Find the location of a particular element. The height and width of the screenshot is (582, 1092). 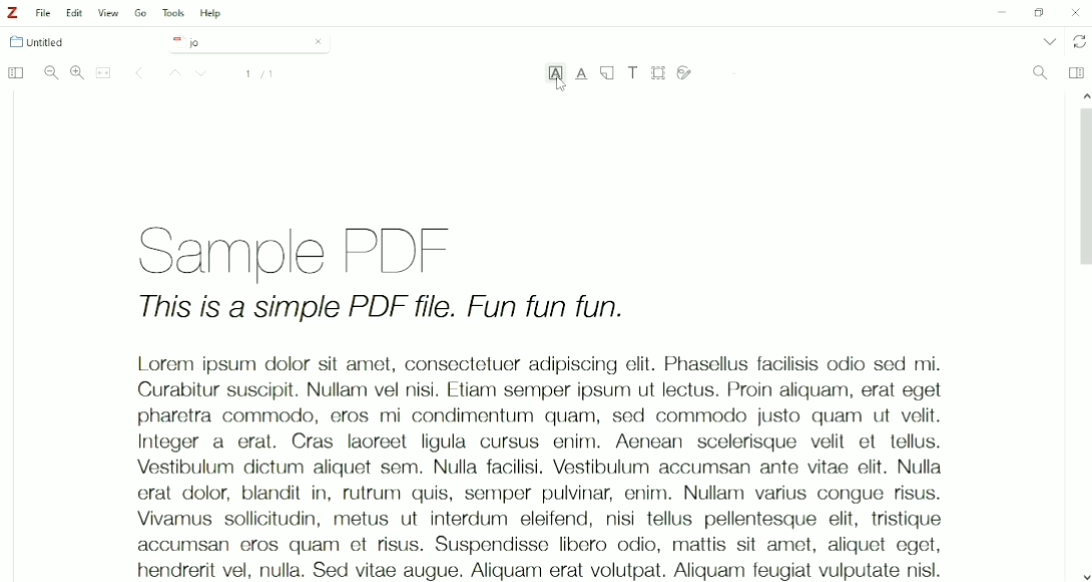

Untitled is located at coordinates (46, 42).